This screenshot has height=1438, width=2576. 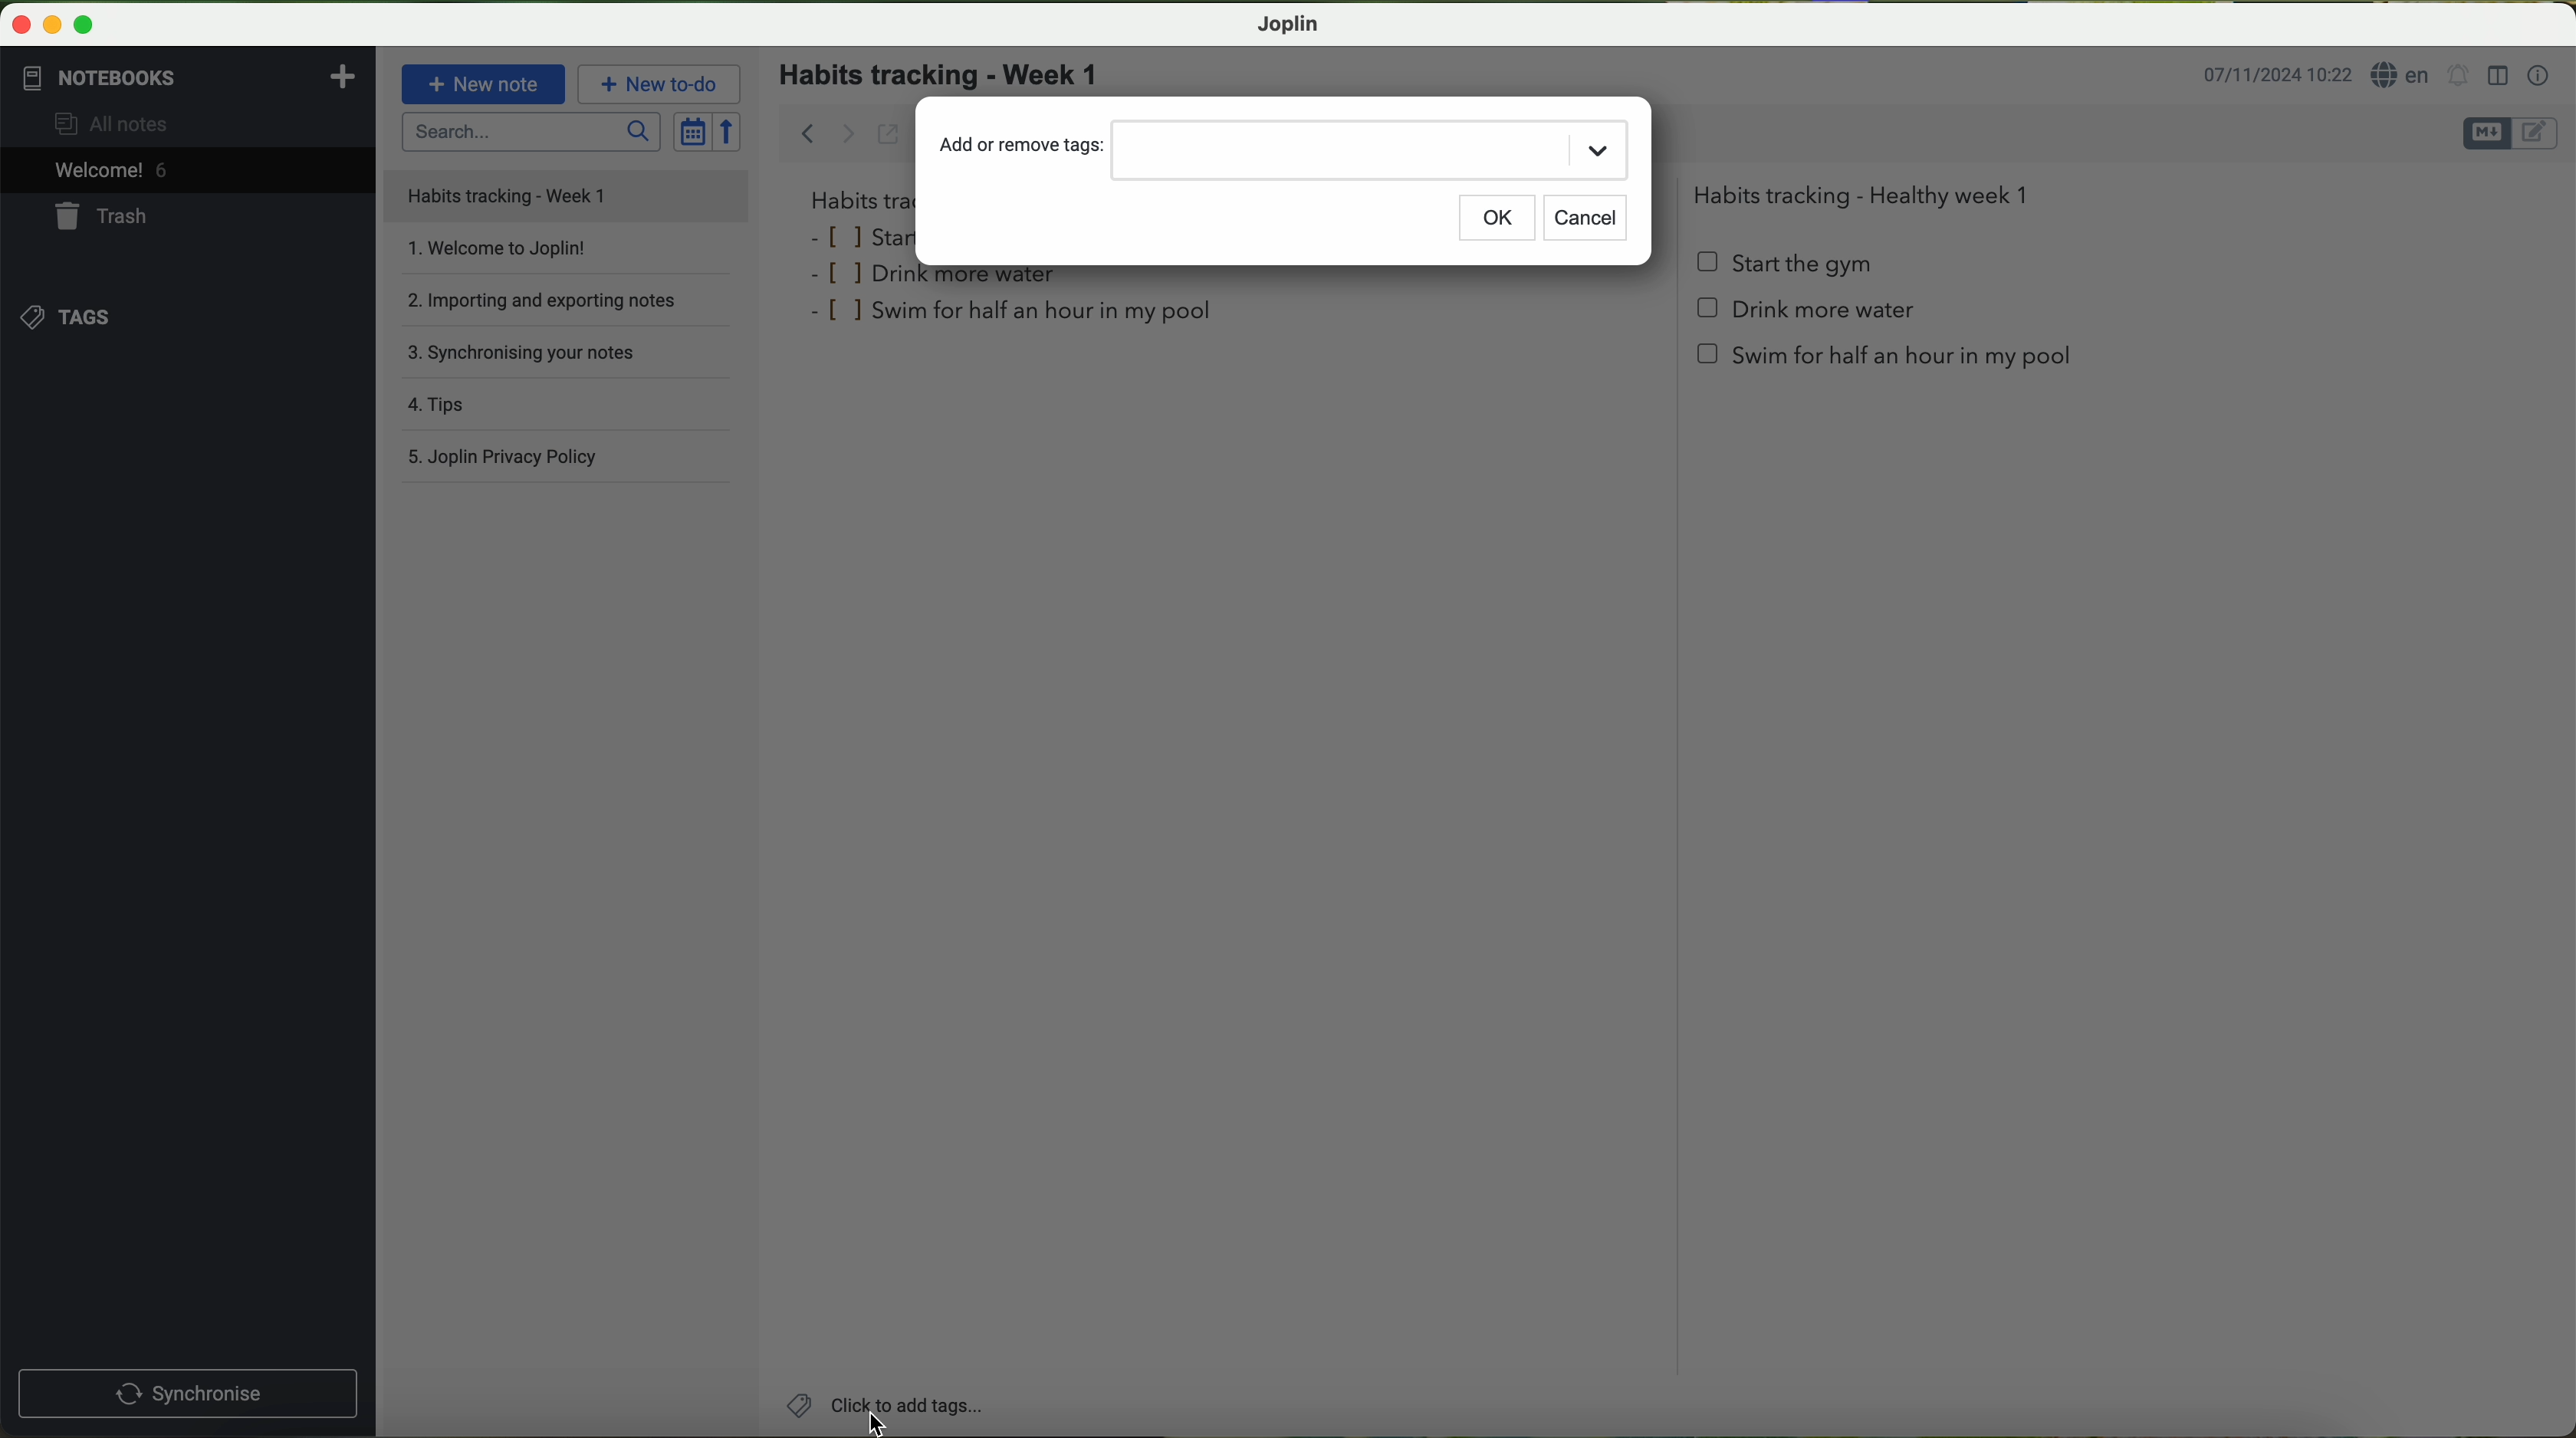 What do you see at coordinates (1806, 316) in the screenshot?
I see `Drink more water` at bounding box center [1806, 316].